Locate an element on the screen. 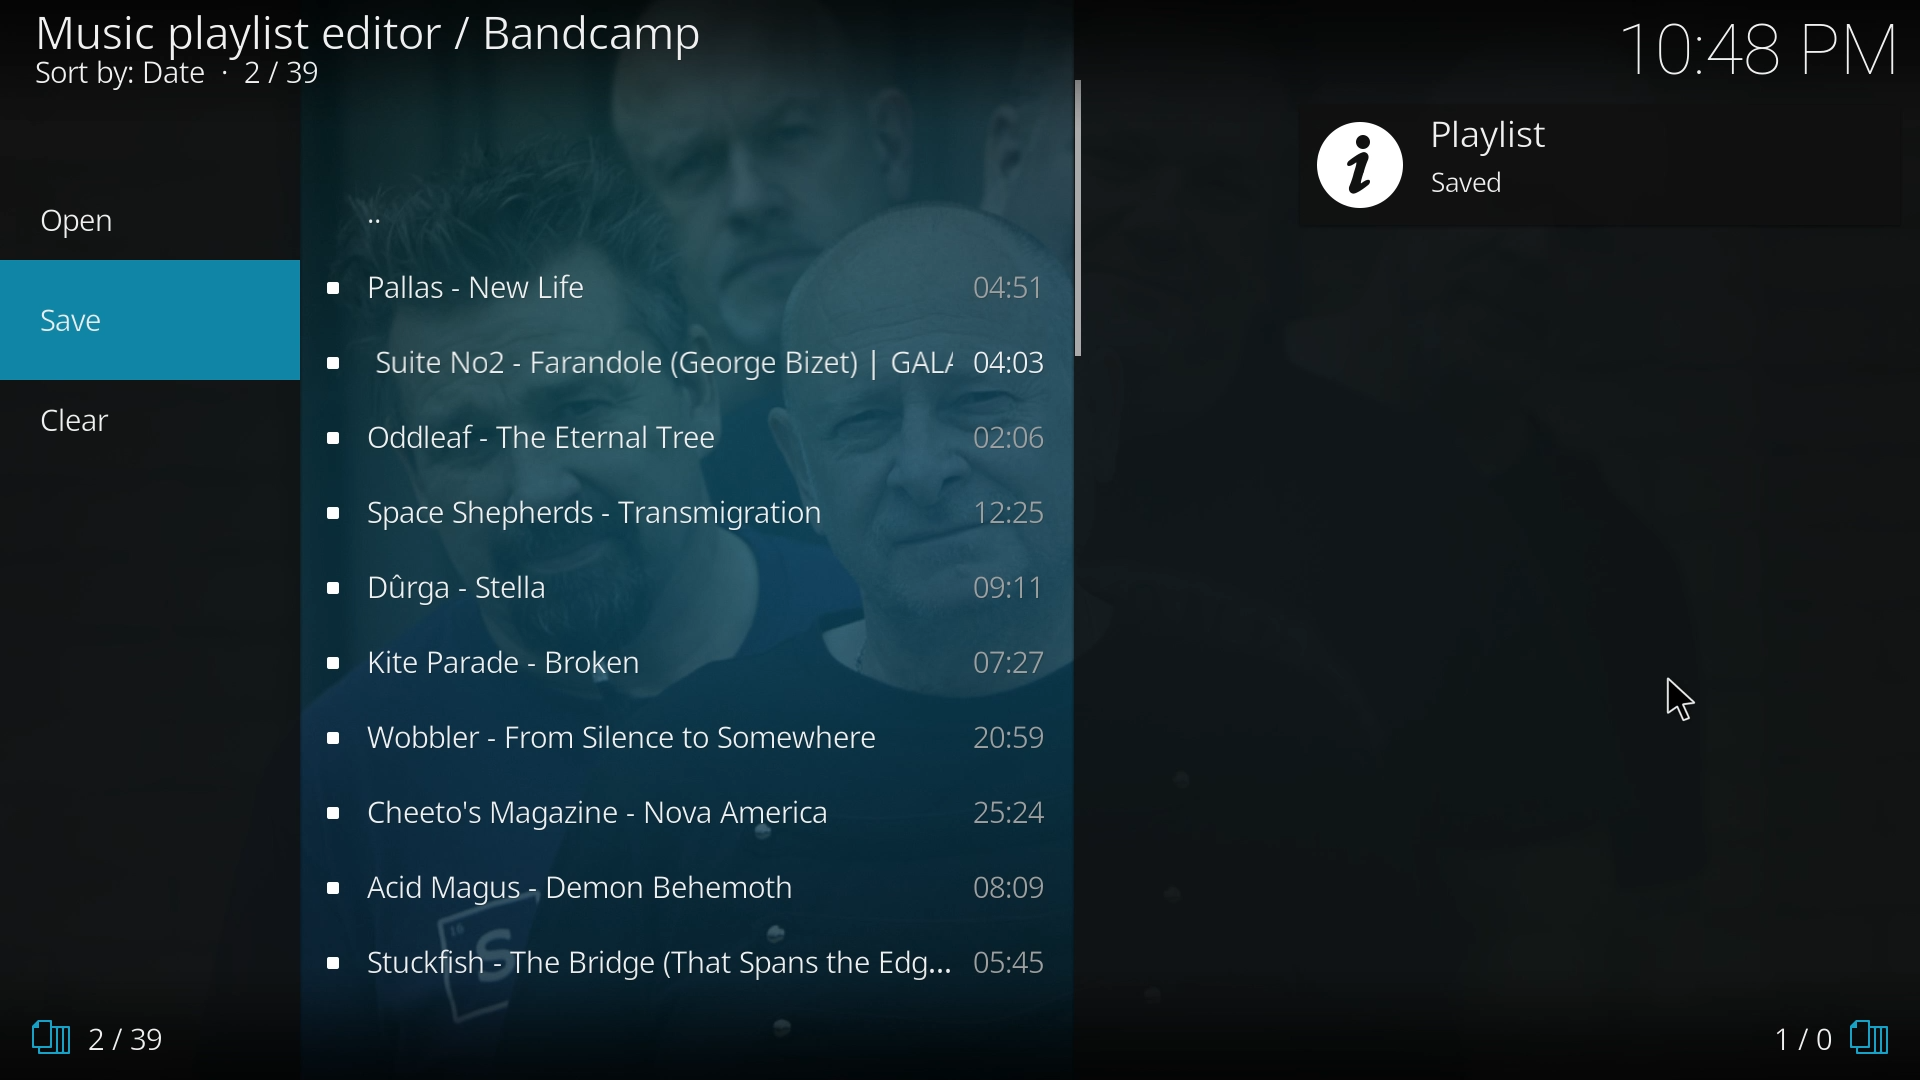  song is located at coordinates (685, 436).